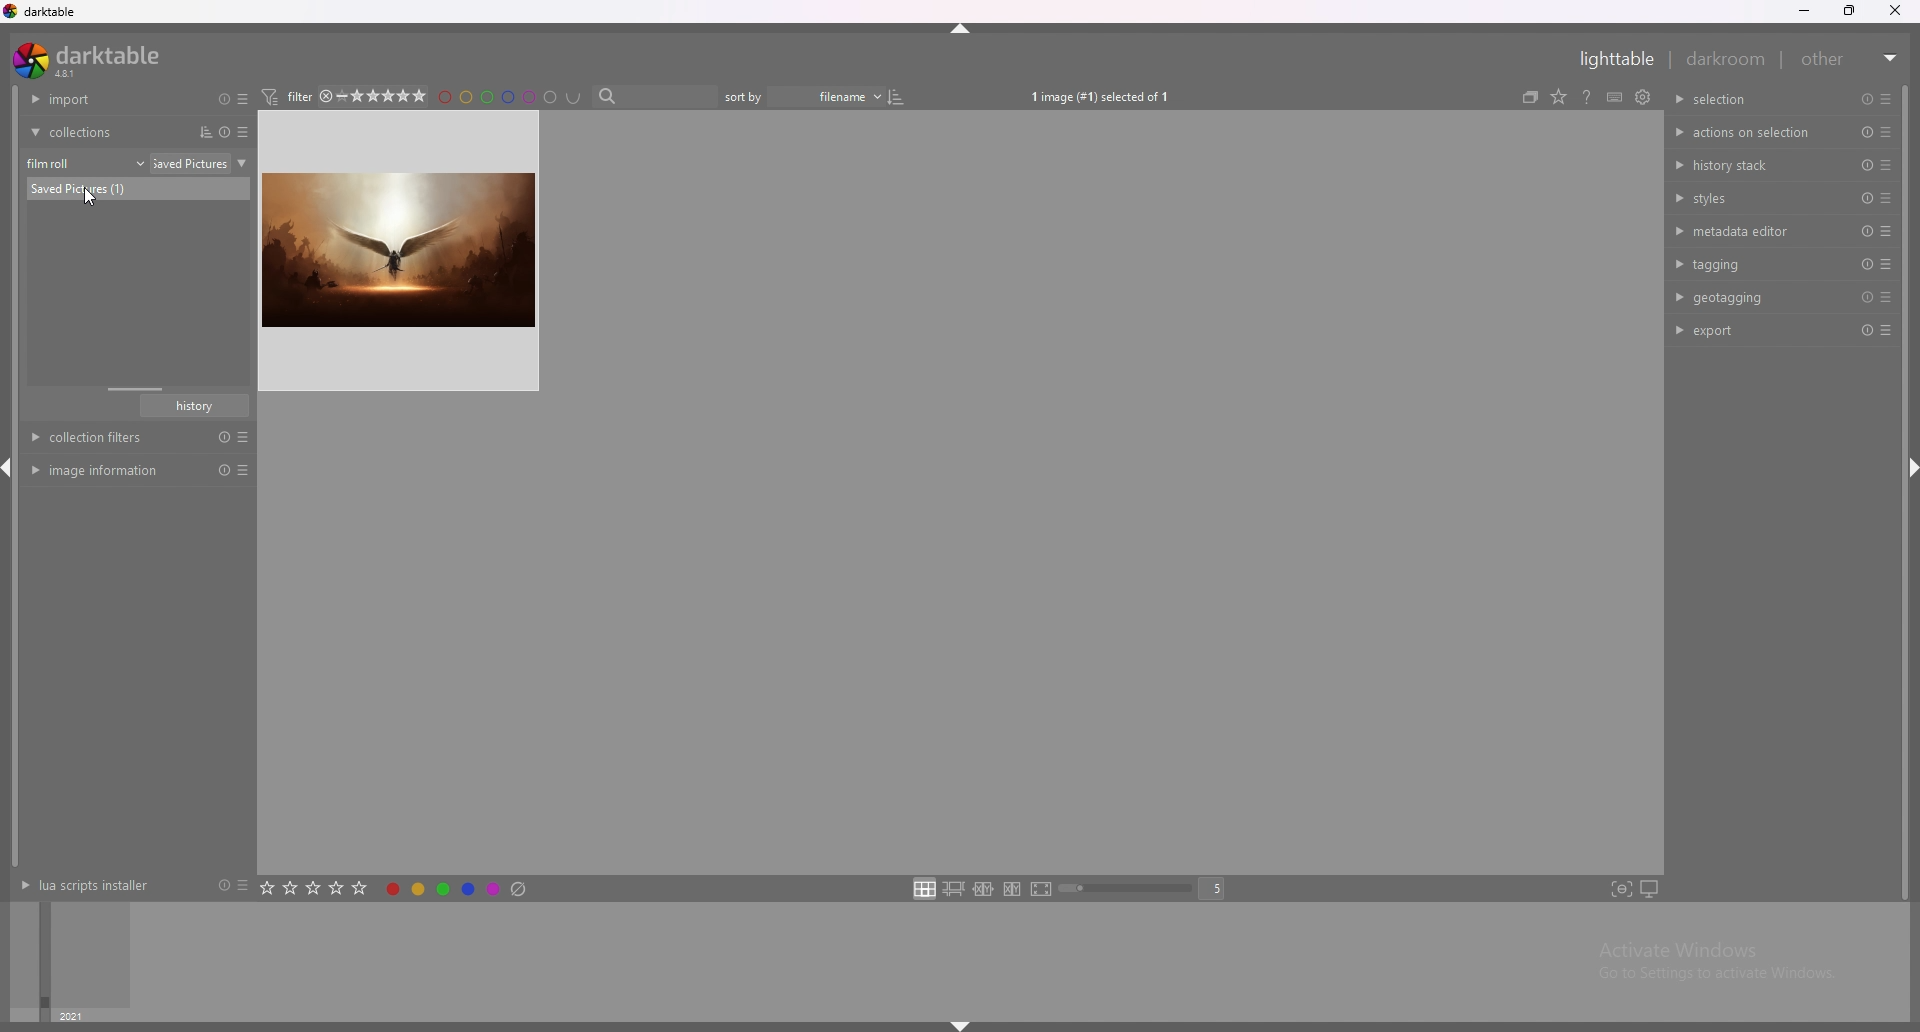  I want to click on search bar, so click(659, 97).